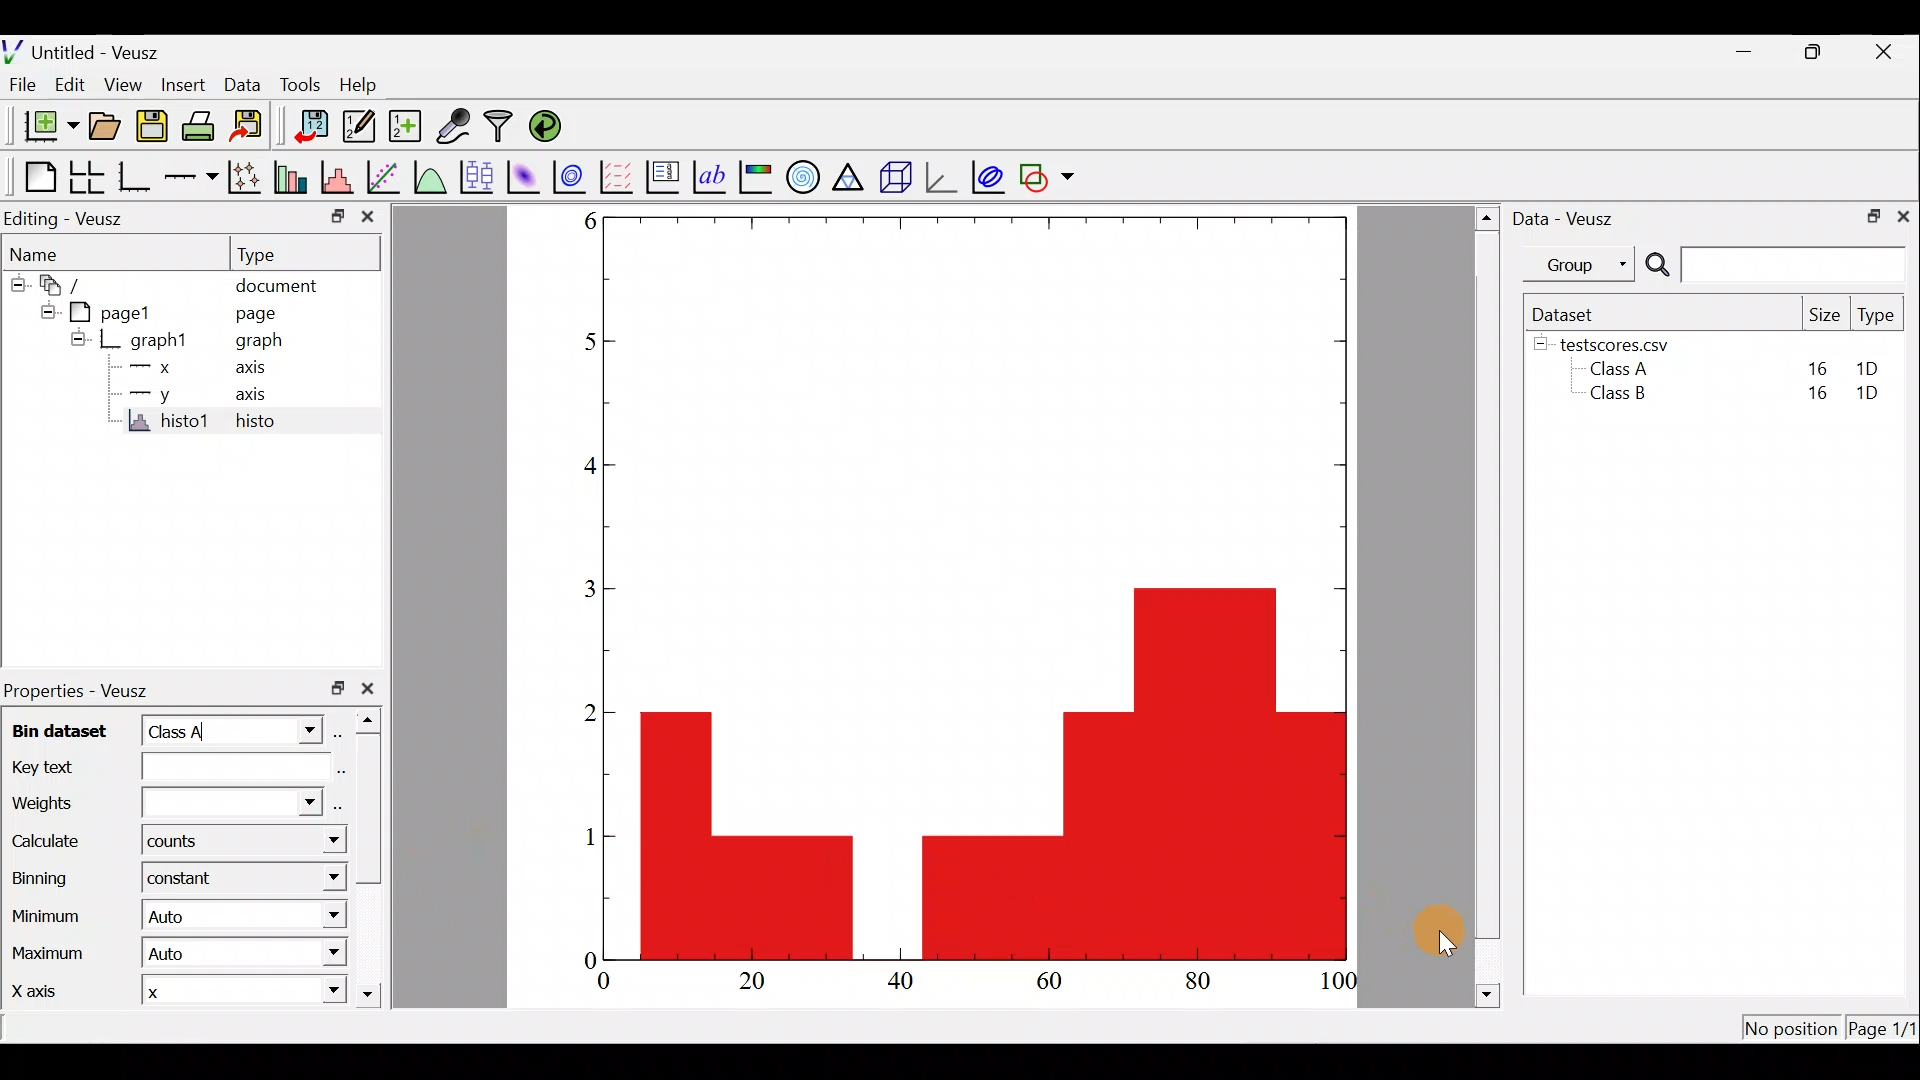  What do you see at coordinates (320, 879) in the screenshot?
I see `Binning menu` at bounding box center [320, 879].